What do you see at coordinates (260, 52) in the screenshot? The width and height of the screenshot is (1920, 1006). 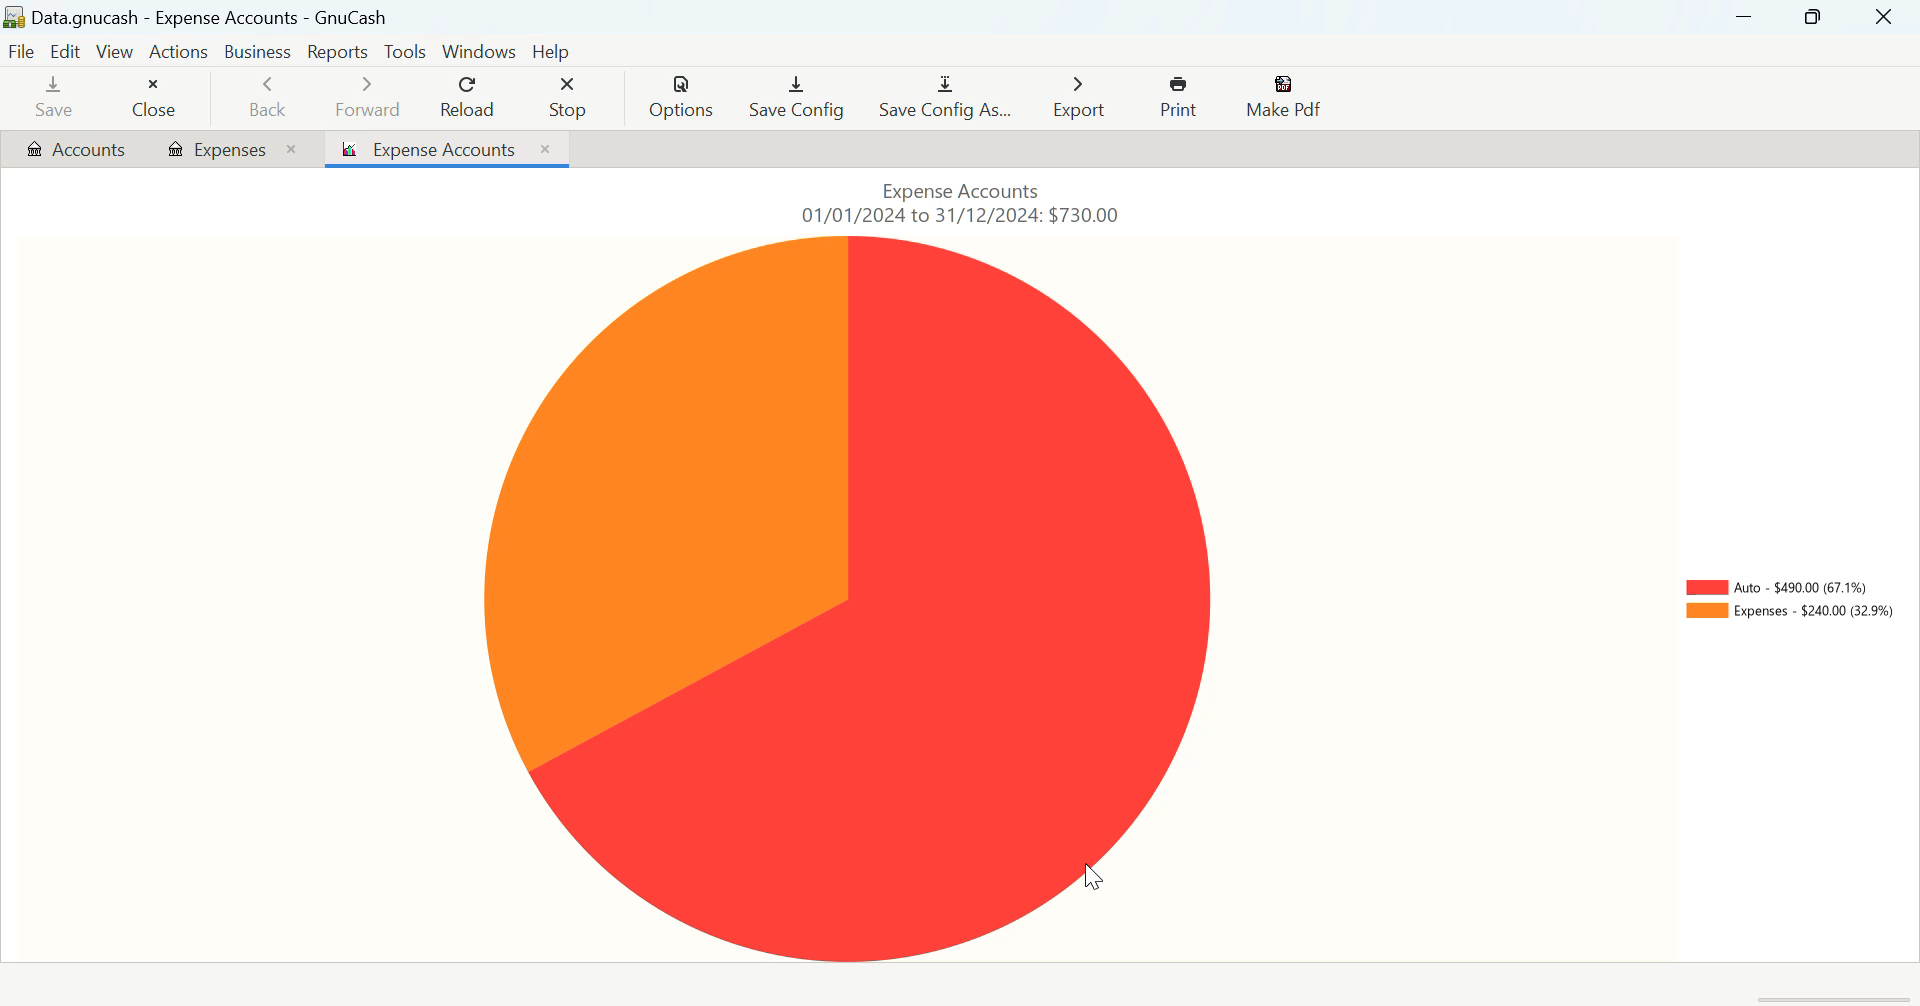 I see `Business` at bounding box center [260, 52].